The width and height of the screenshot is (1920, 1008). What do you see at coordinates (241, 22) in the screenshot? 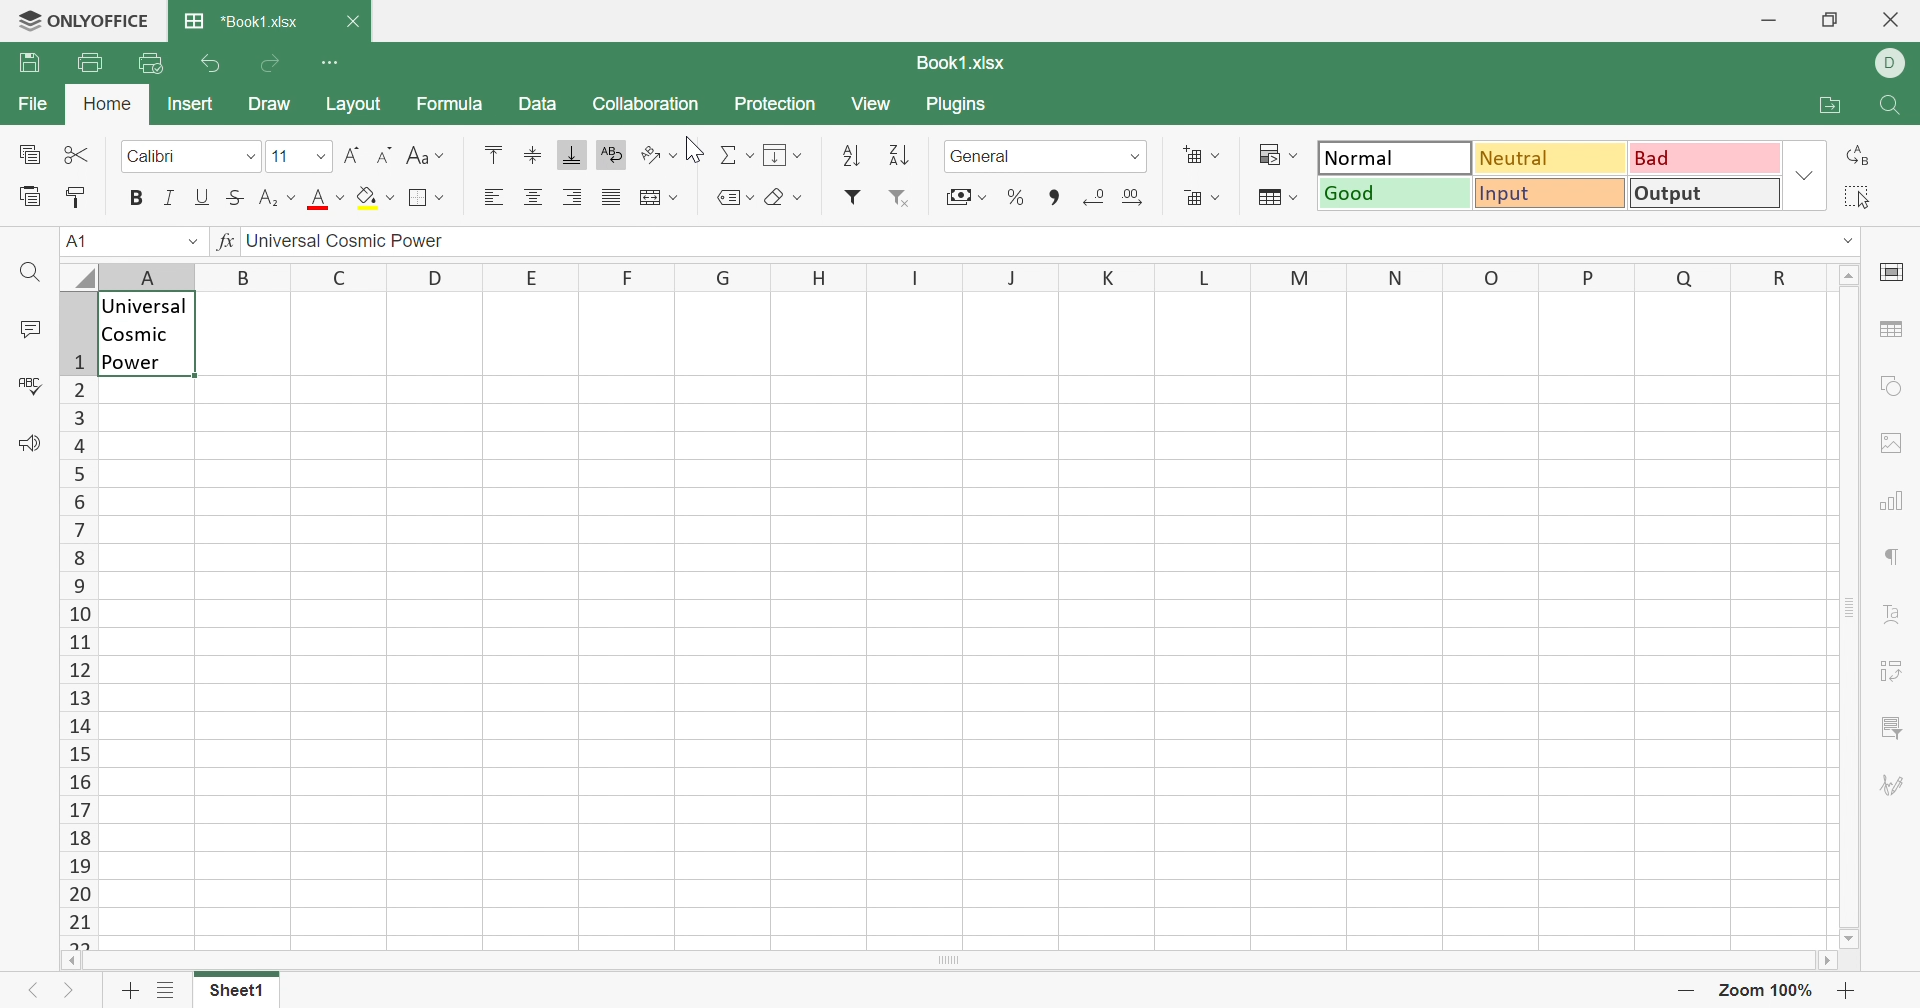
I see `*Book1.xlsx` at bounding box center [241, 22].